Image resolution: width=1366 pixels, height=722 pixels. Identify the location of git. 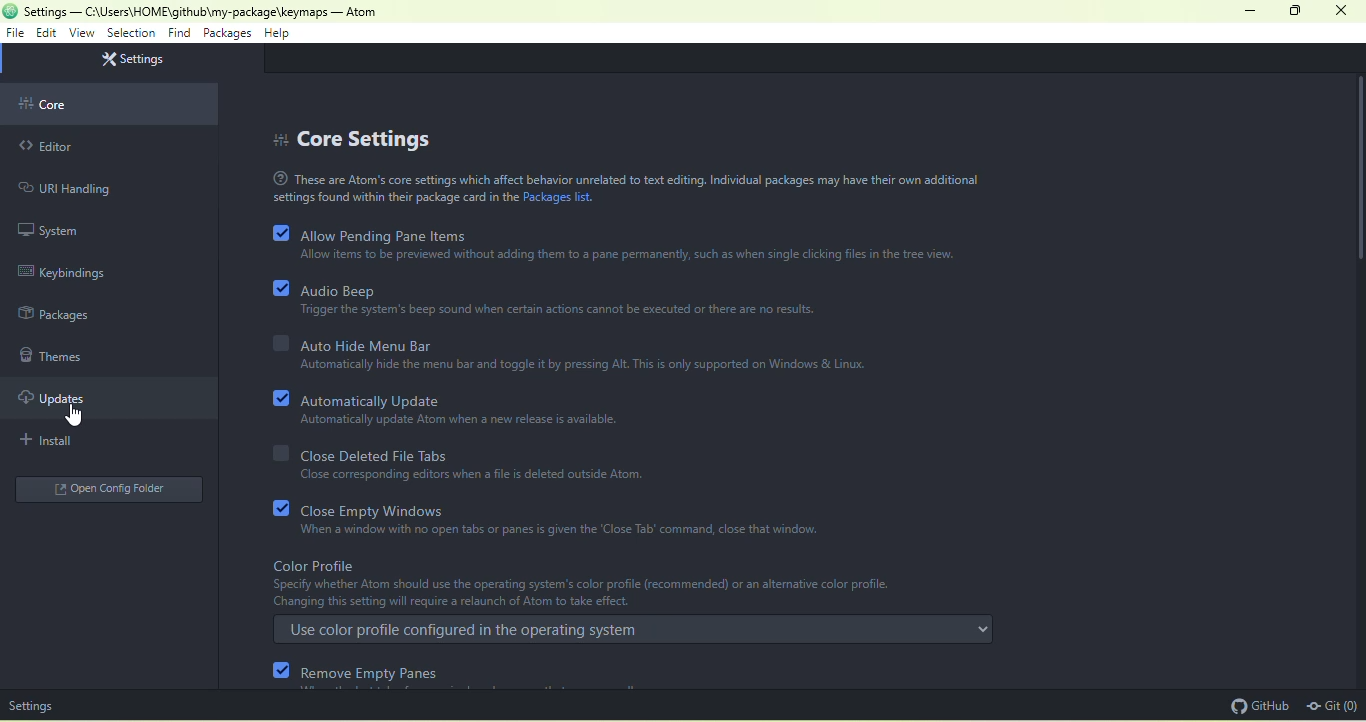
(1332, 707).